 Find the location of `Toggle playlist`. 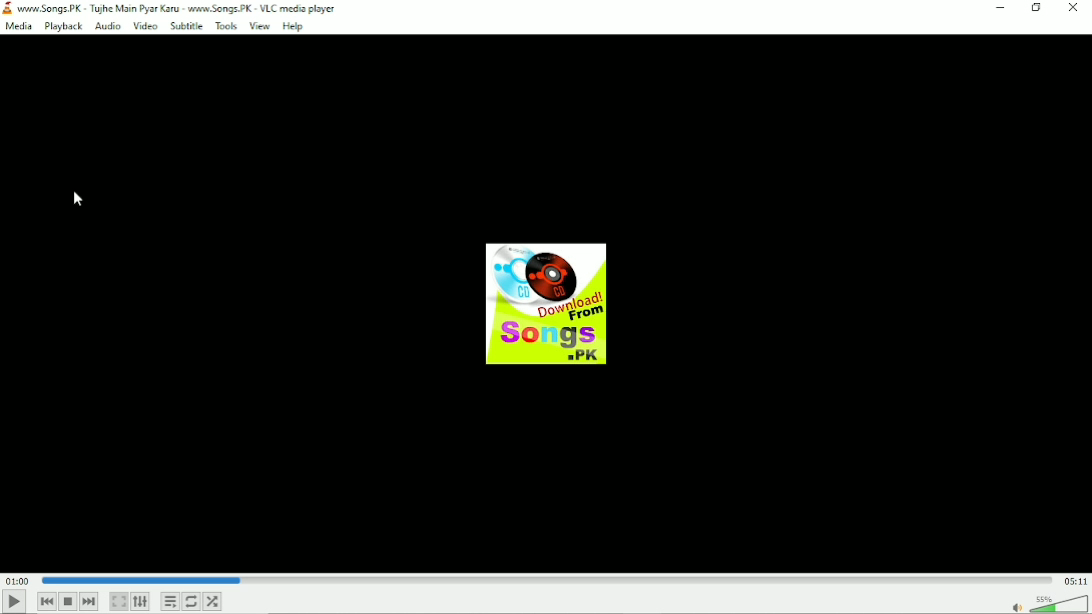

Toggle playlist is located at coordinates (171, 602).